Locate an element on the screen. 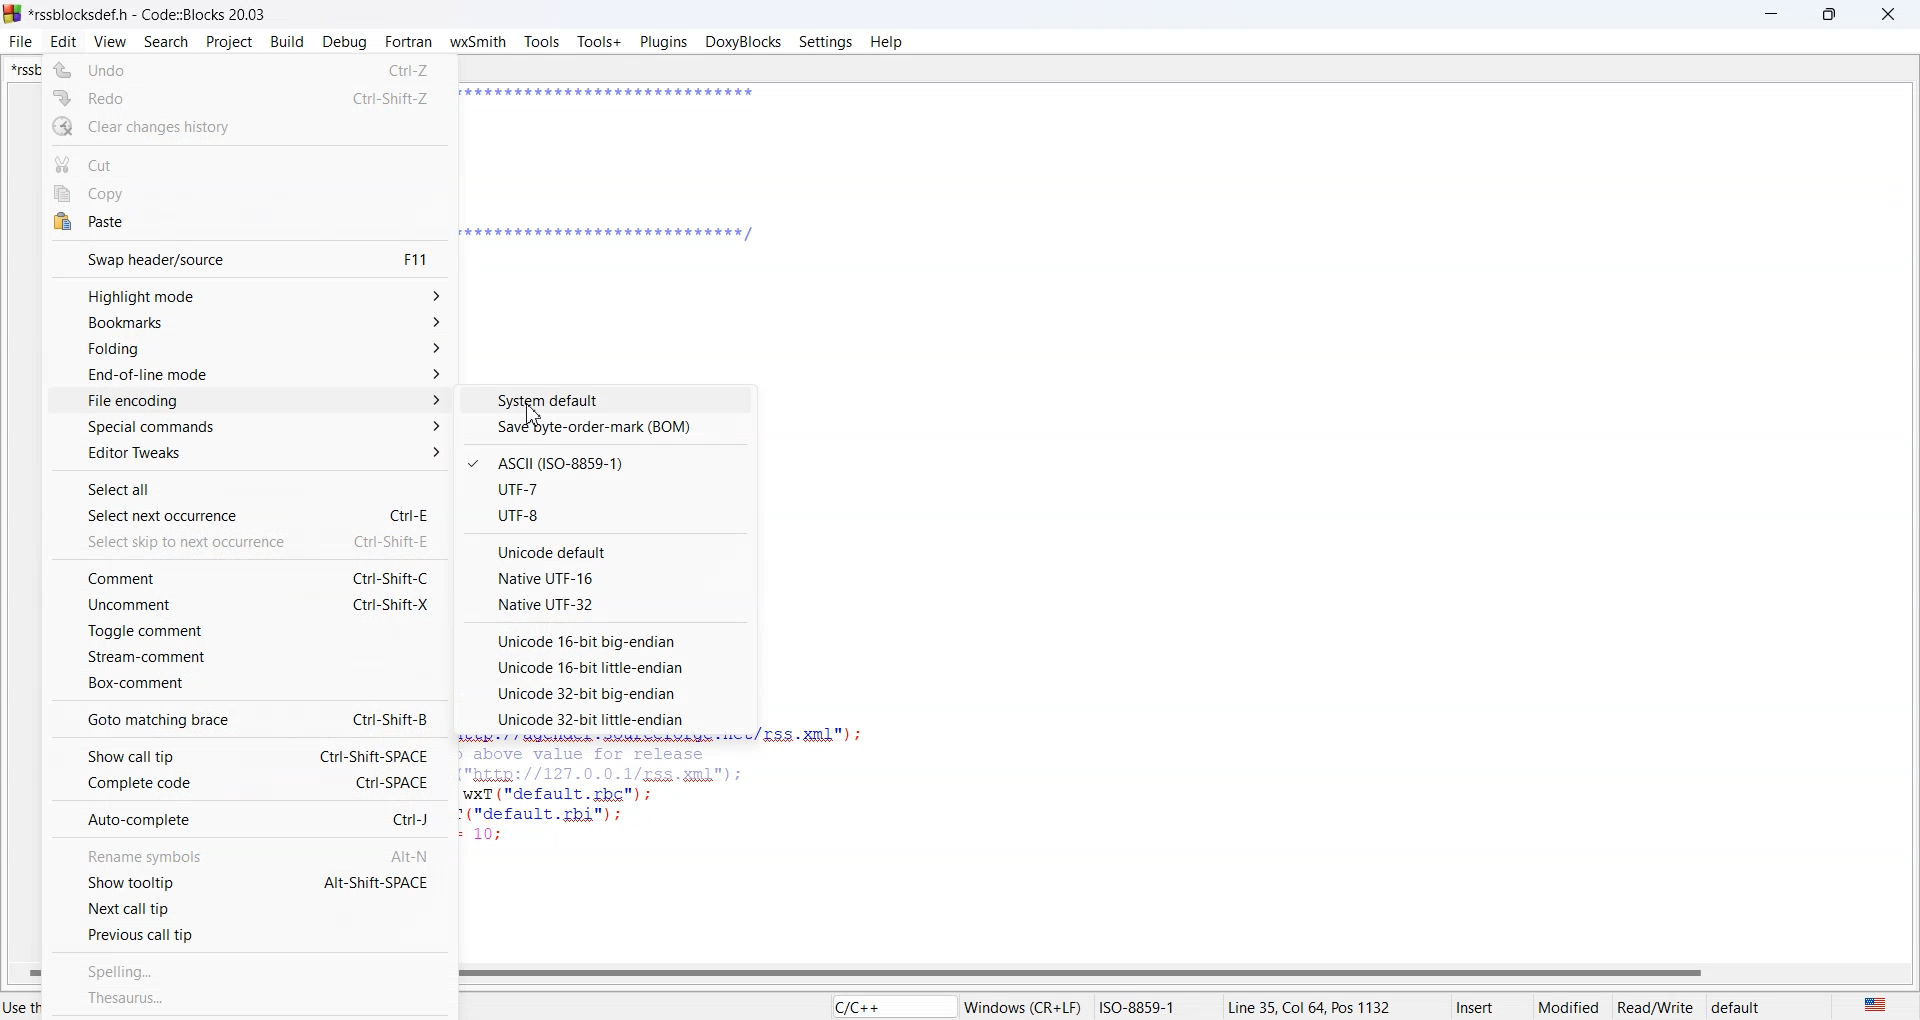  insert is located at coordinates (1491, 1005).